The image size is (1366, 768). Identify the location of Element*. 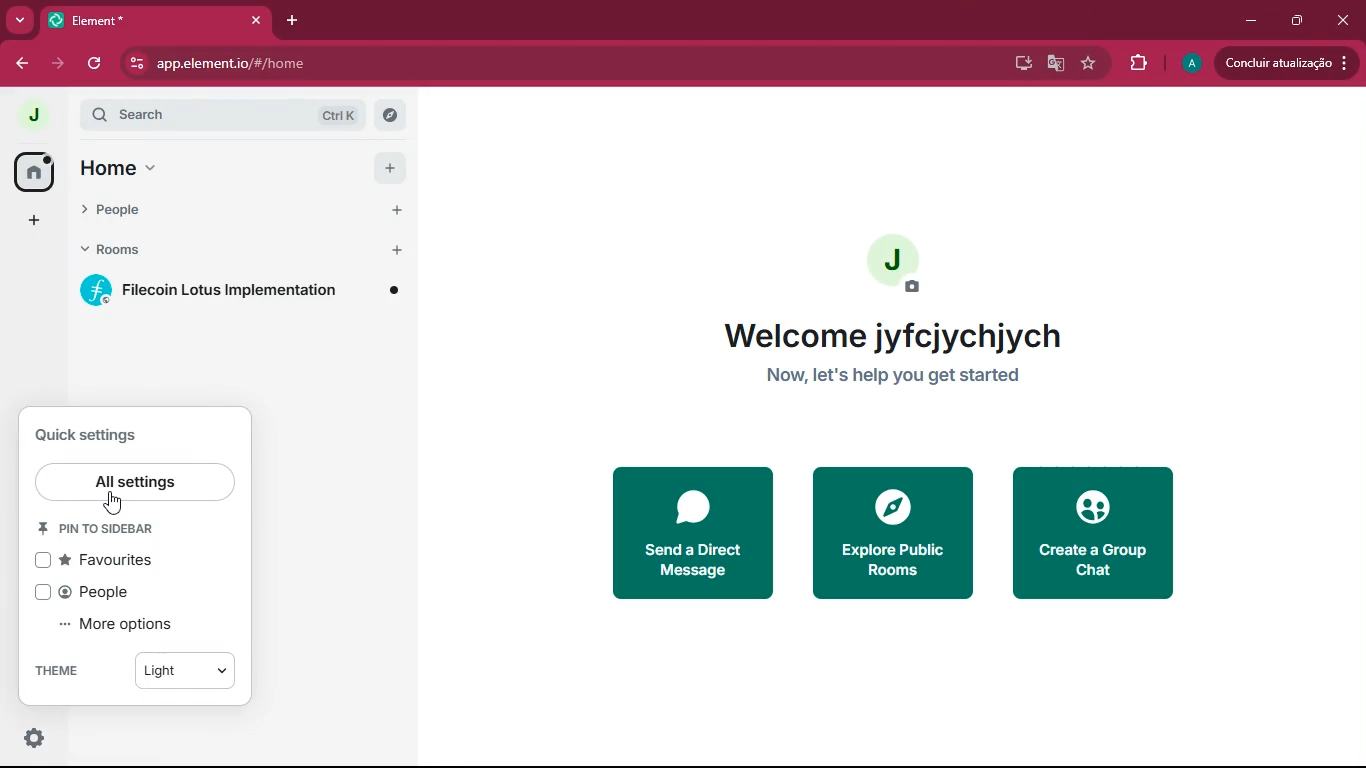
(127, 20).